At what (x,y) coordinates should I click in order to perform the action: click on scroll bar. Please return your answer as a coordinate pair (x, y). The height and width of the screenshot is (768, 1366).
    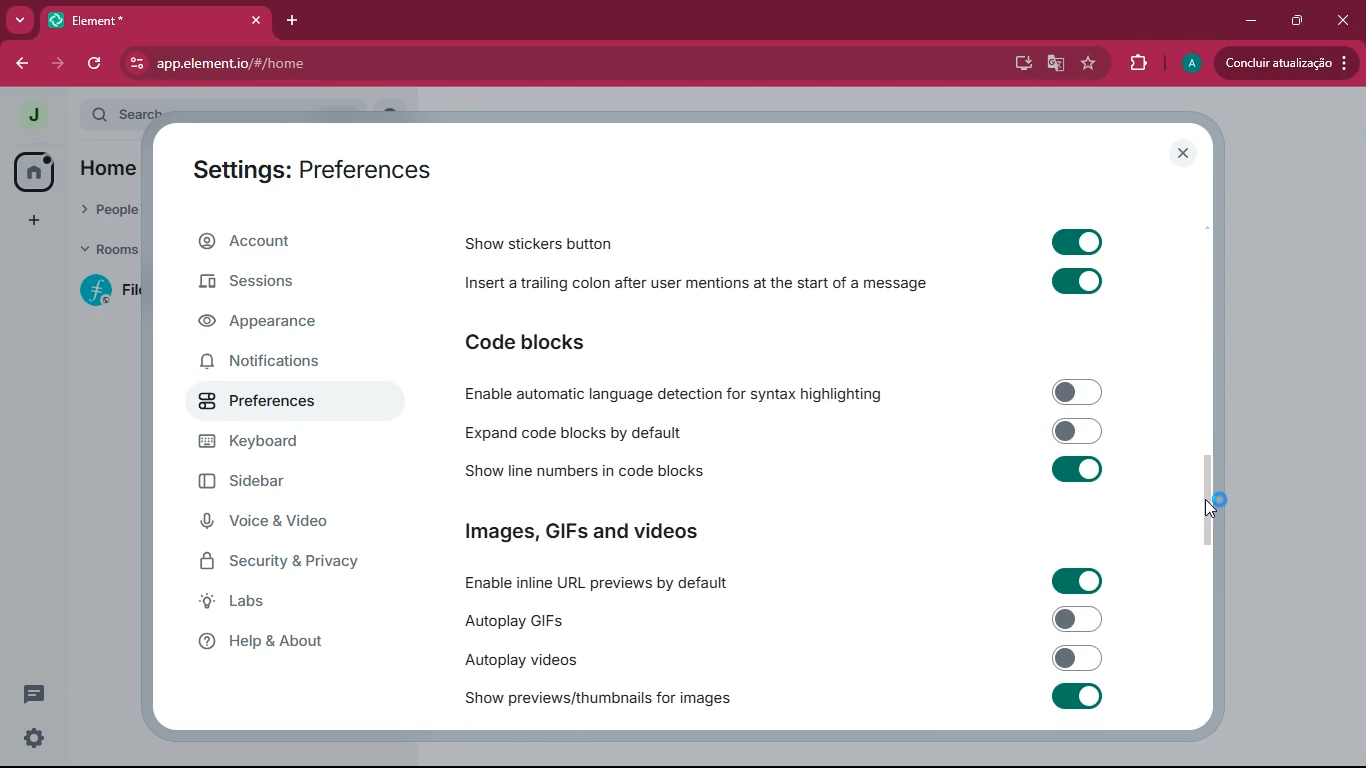
    Looking at the image, I should click on (1215, 501).